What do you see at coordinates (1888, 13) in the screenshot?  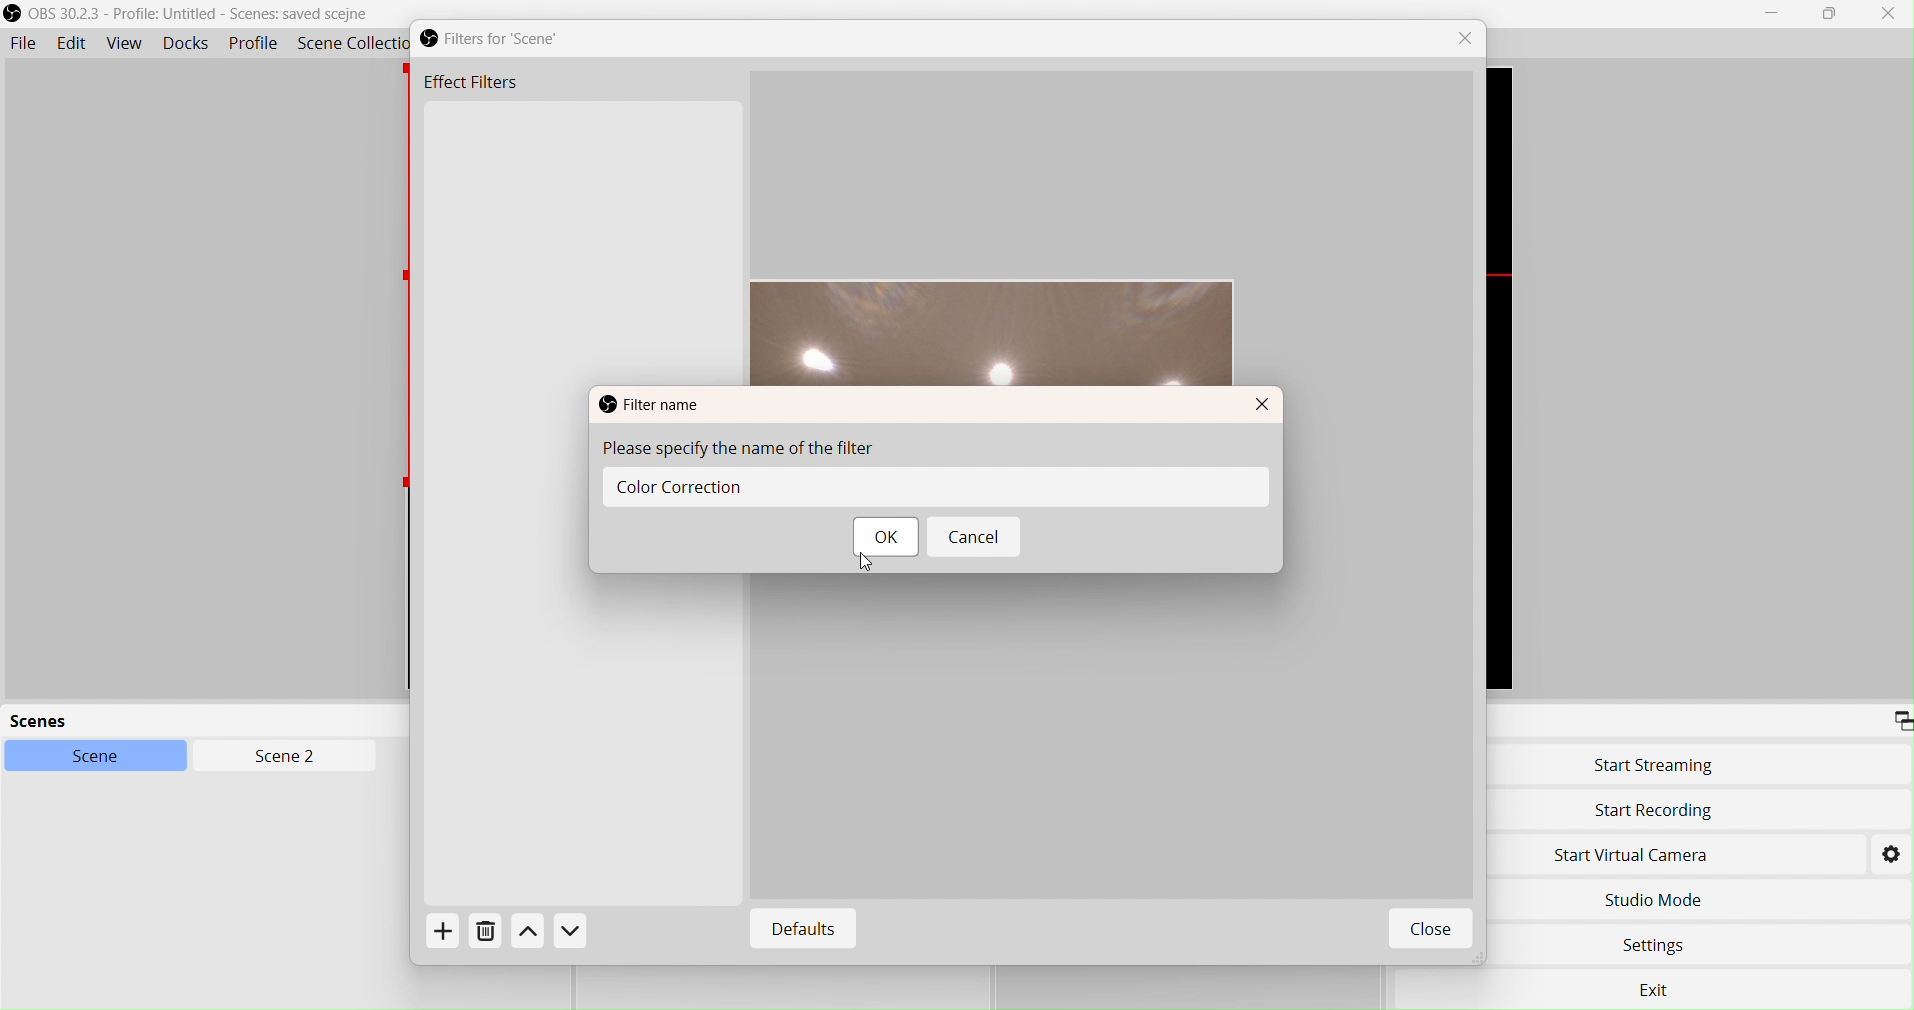 I see `Close` at bounding box center [1888, 13].